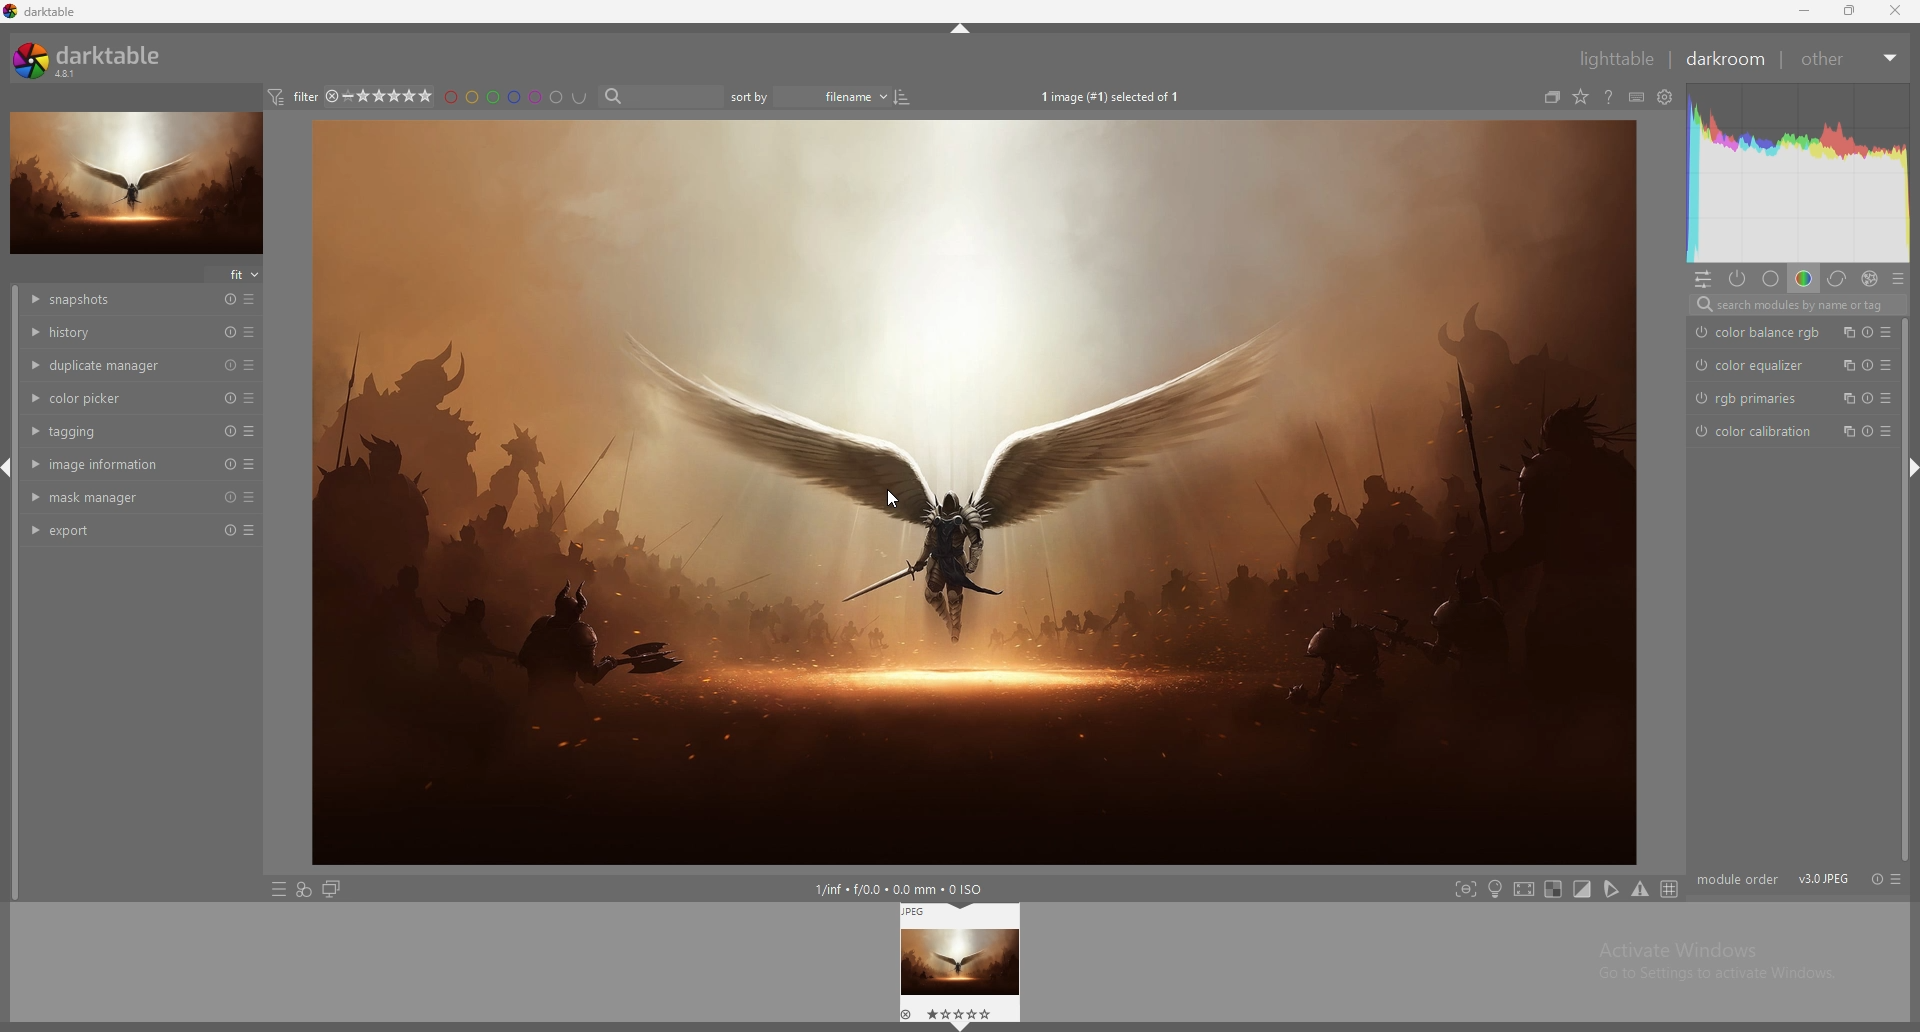  I want to click on change type of overlays, so click(1583, 95).